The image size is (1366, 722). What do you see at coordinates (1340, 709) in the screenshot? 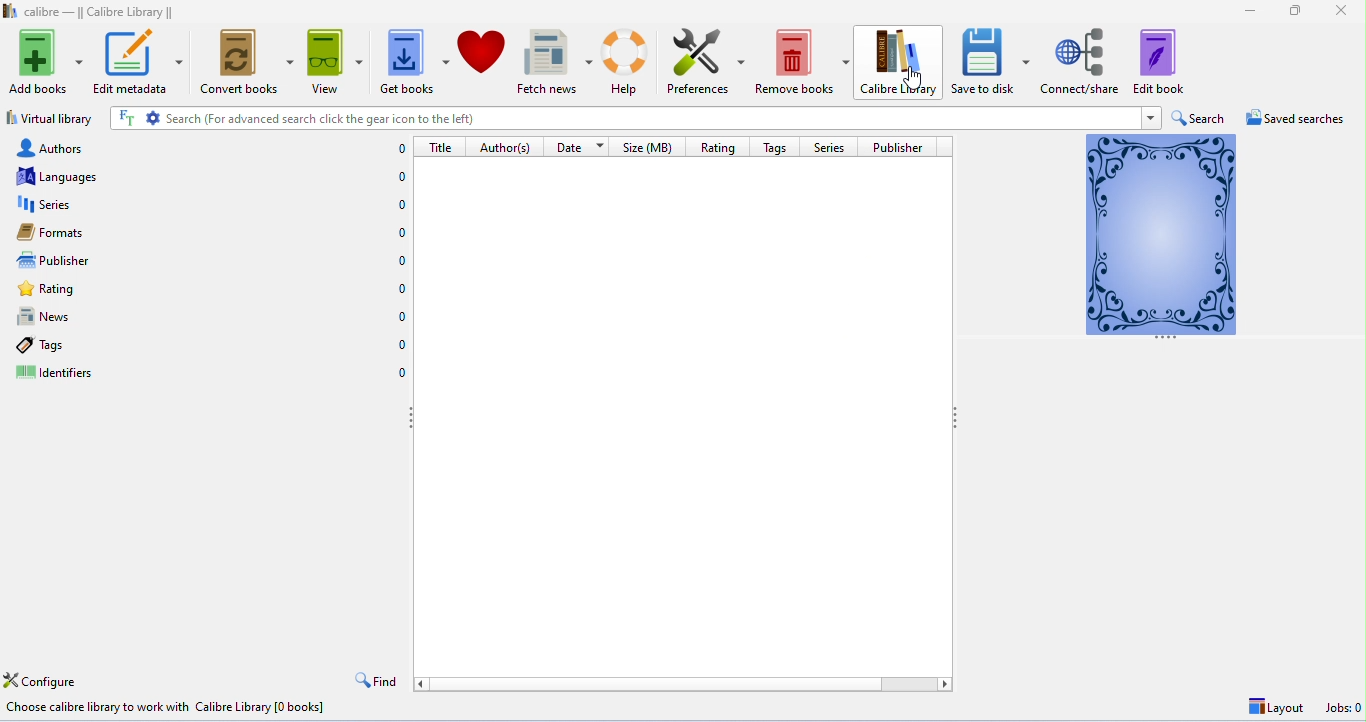
I see `jobs 0` at bounding box center [1340, 709].